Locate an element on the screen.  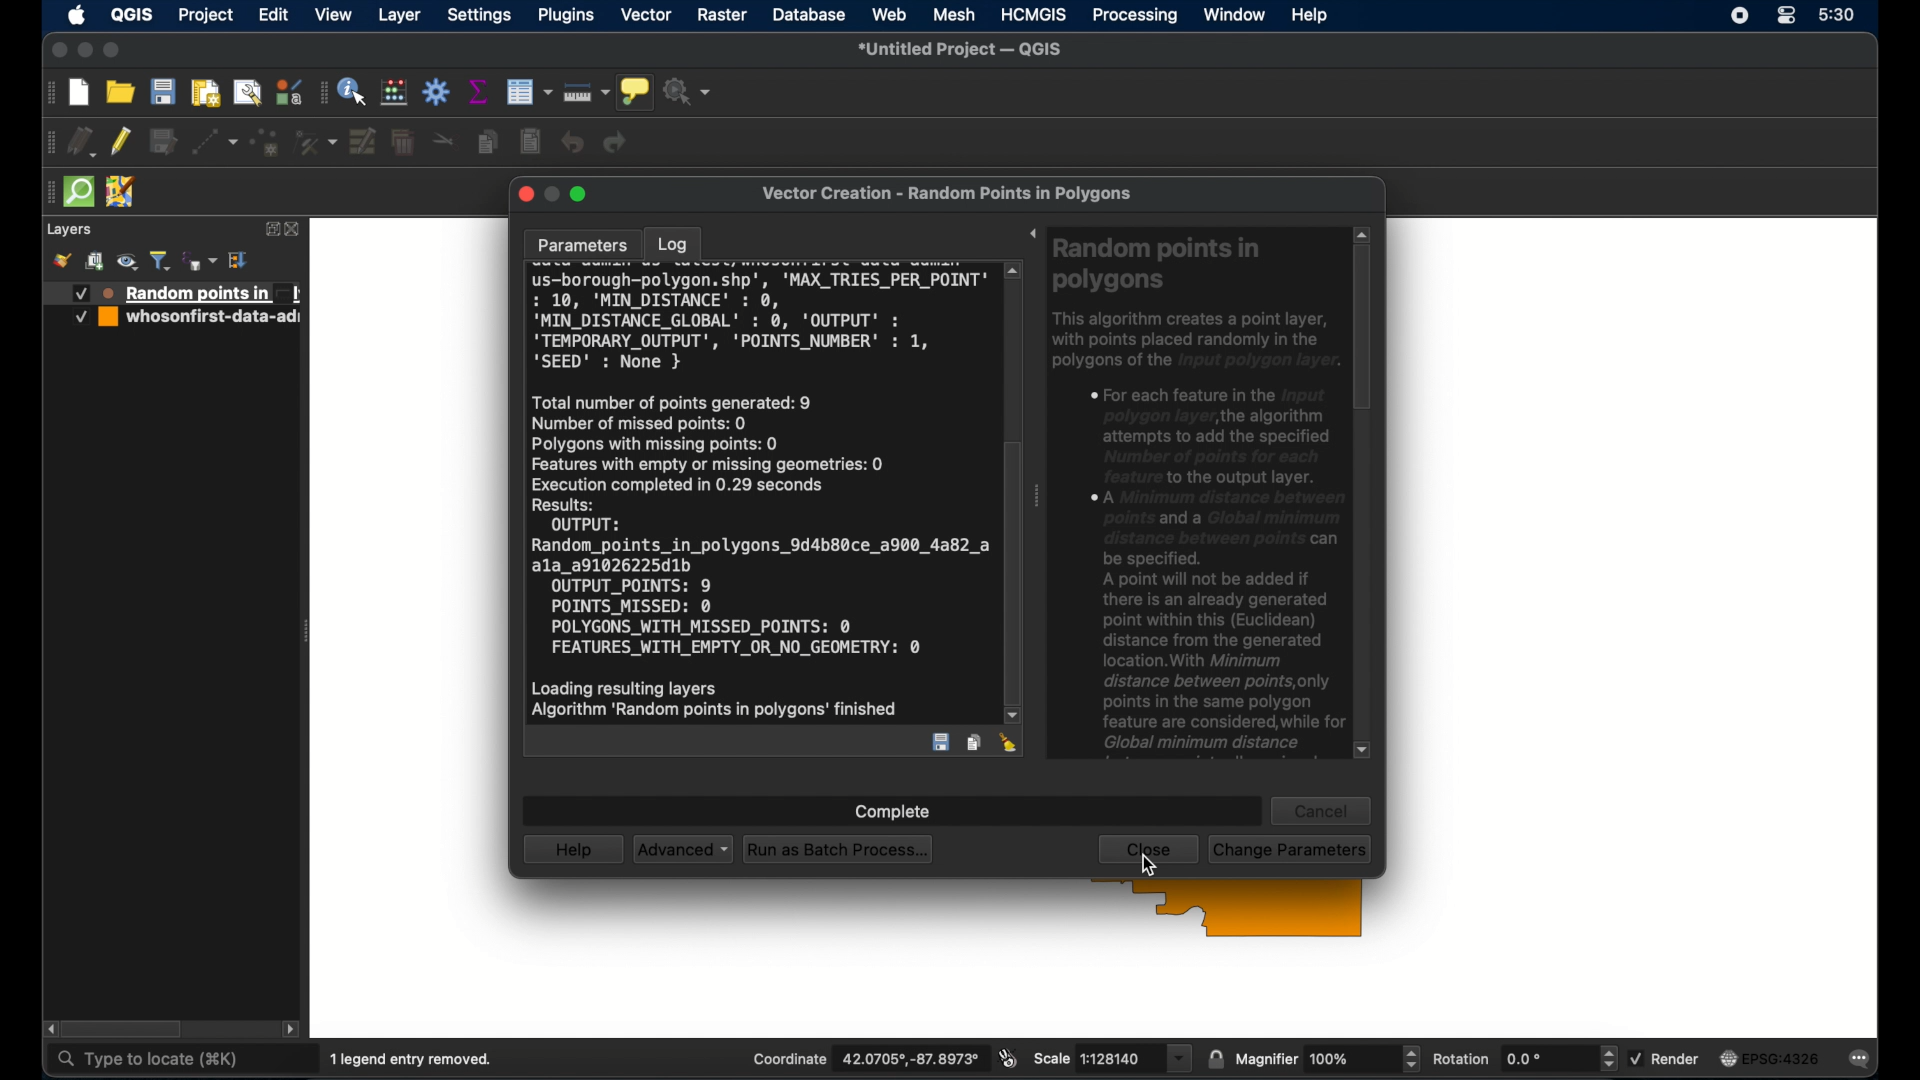
scroll right arrow is located at coordinates (294, 1030).